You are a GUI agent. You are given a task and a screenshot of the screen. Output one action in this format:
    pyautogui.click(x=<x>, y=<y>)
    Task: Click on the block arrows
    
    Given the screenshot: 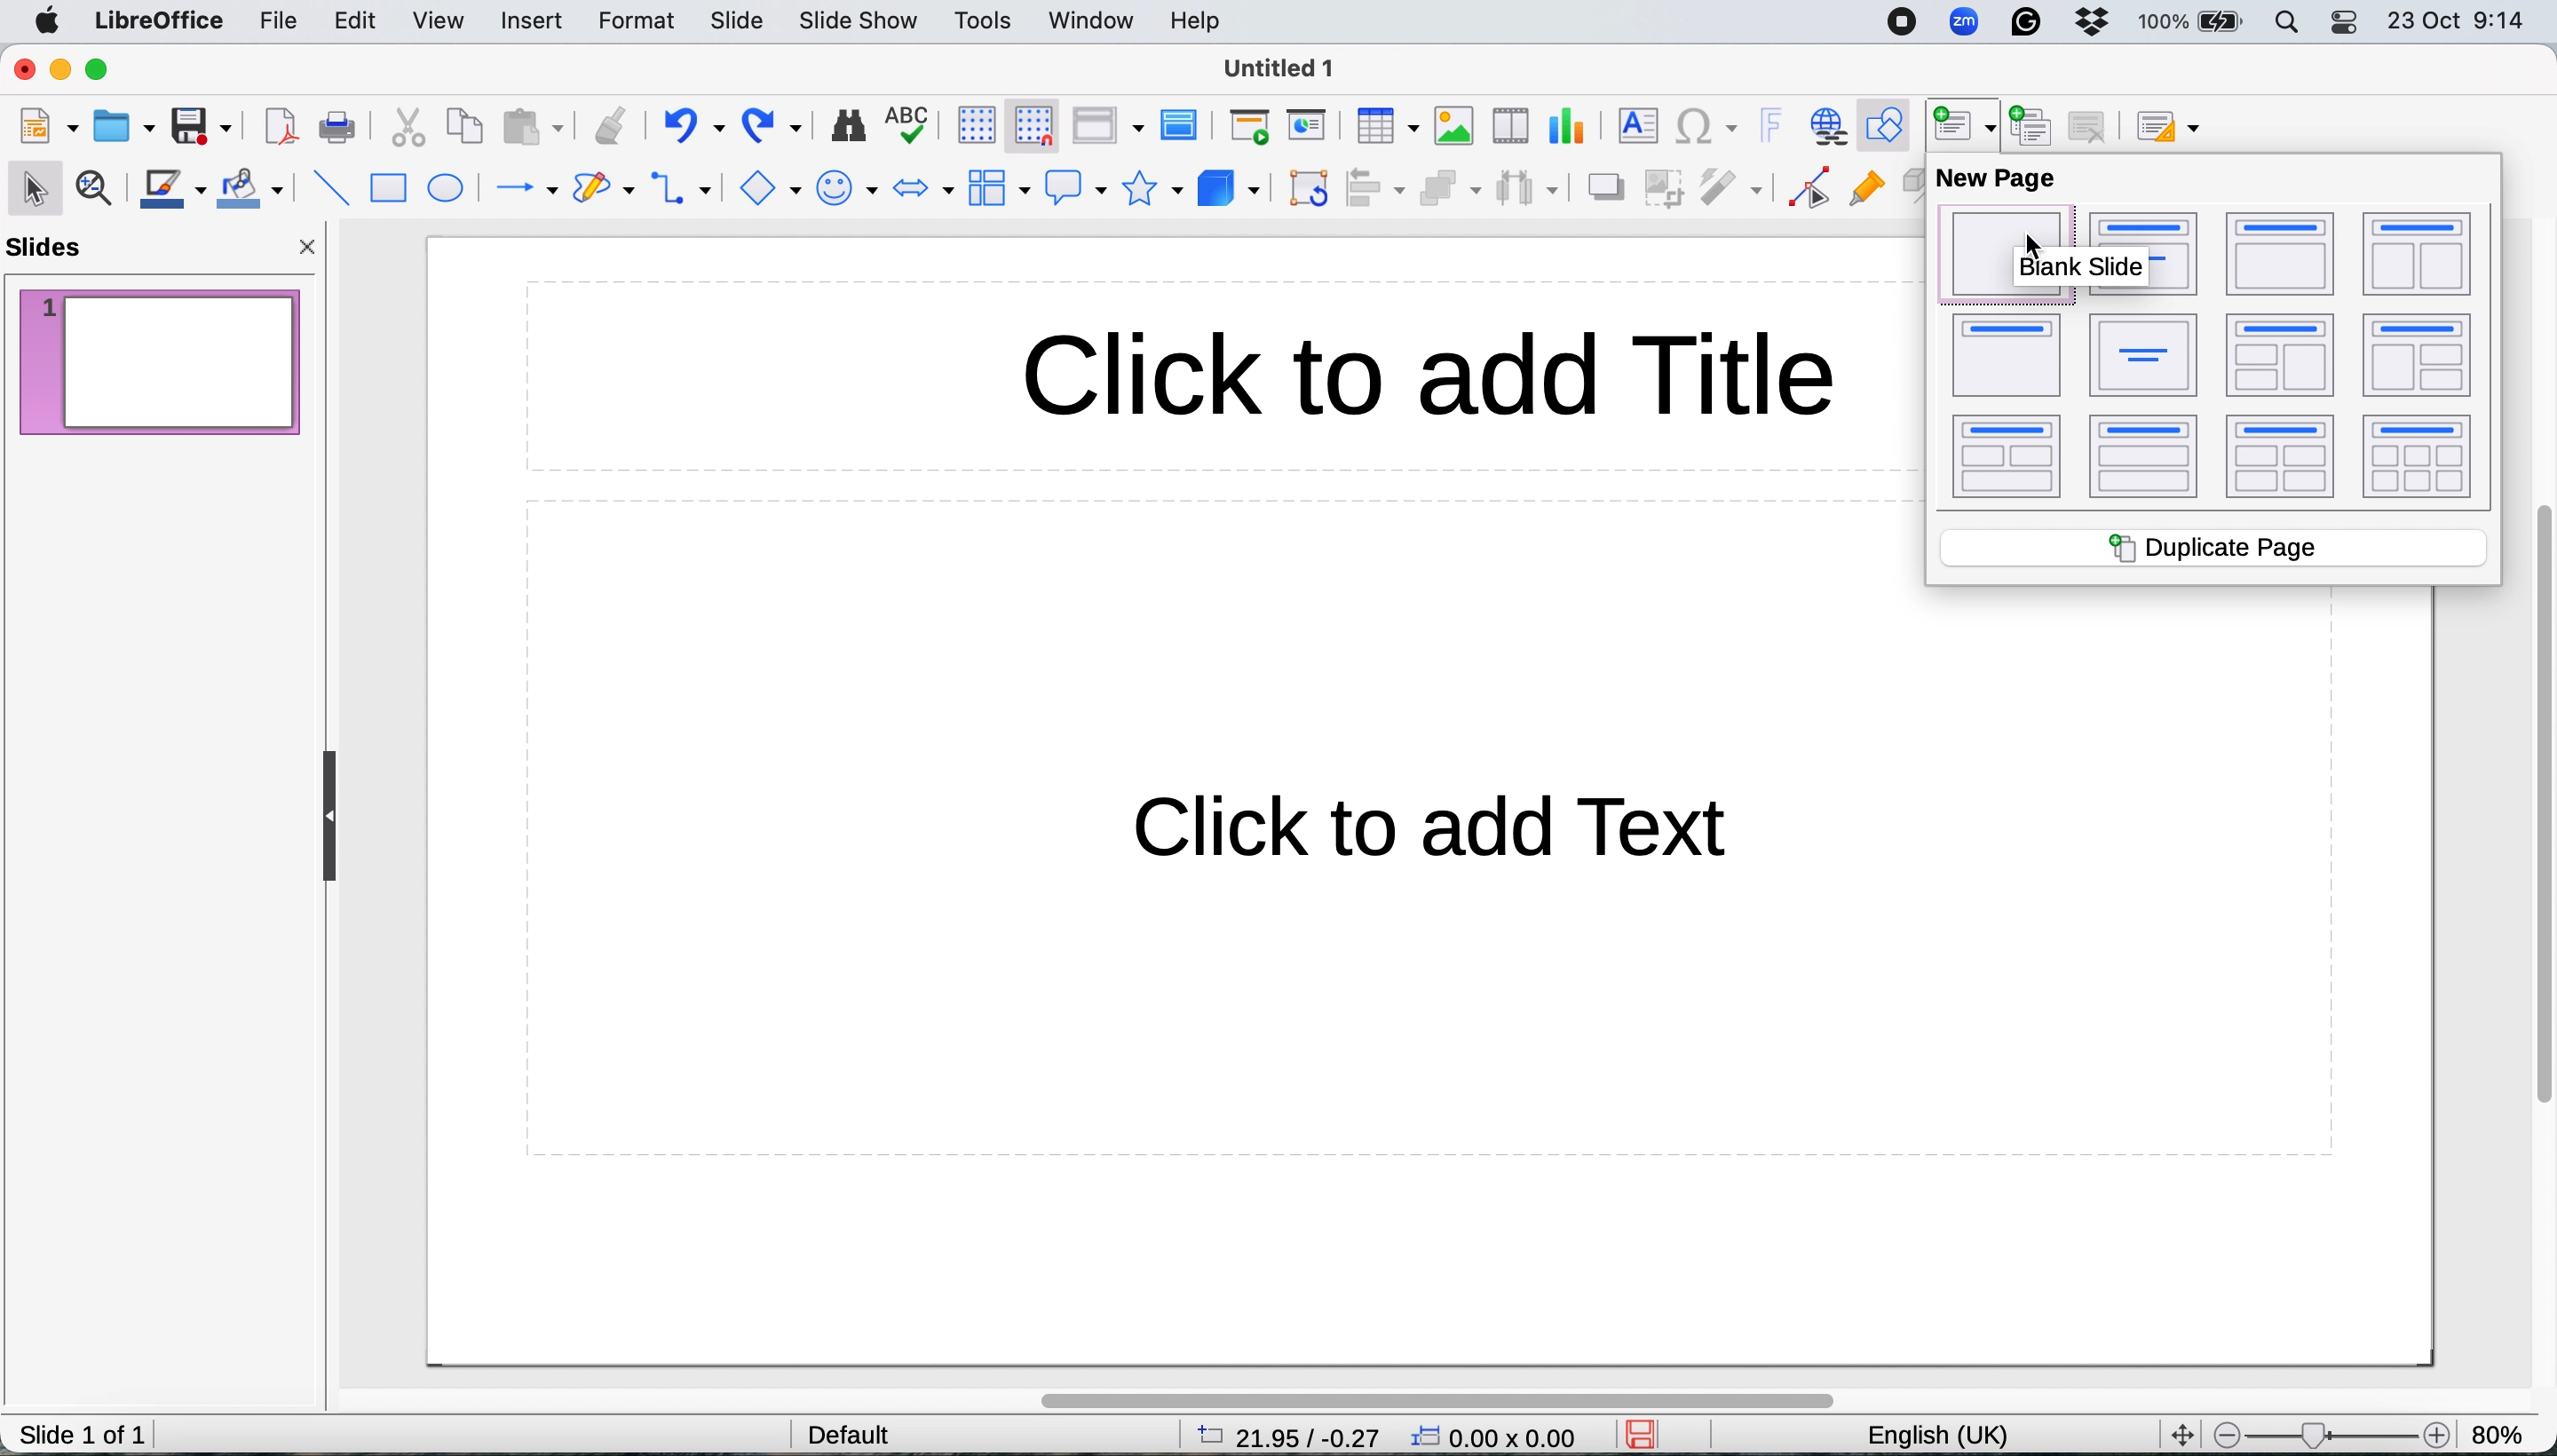 What is the action you would take?
    pyautogui.click(x=923, y=189)
    